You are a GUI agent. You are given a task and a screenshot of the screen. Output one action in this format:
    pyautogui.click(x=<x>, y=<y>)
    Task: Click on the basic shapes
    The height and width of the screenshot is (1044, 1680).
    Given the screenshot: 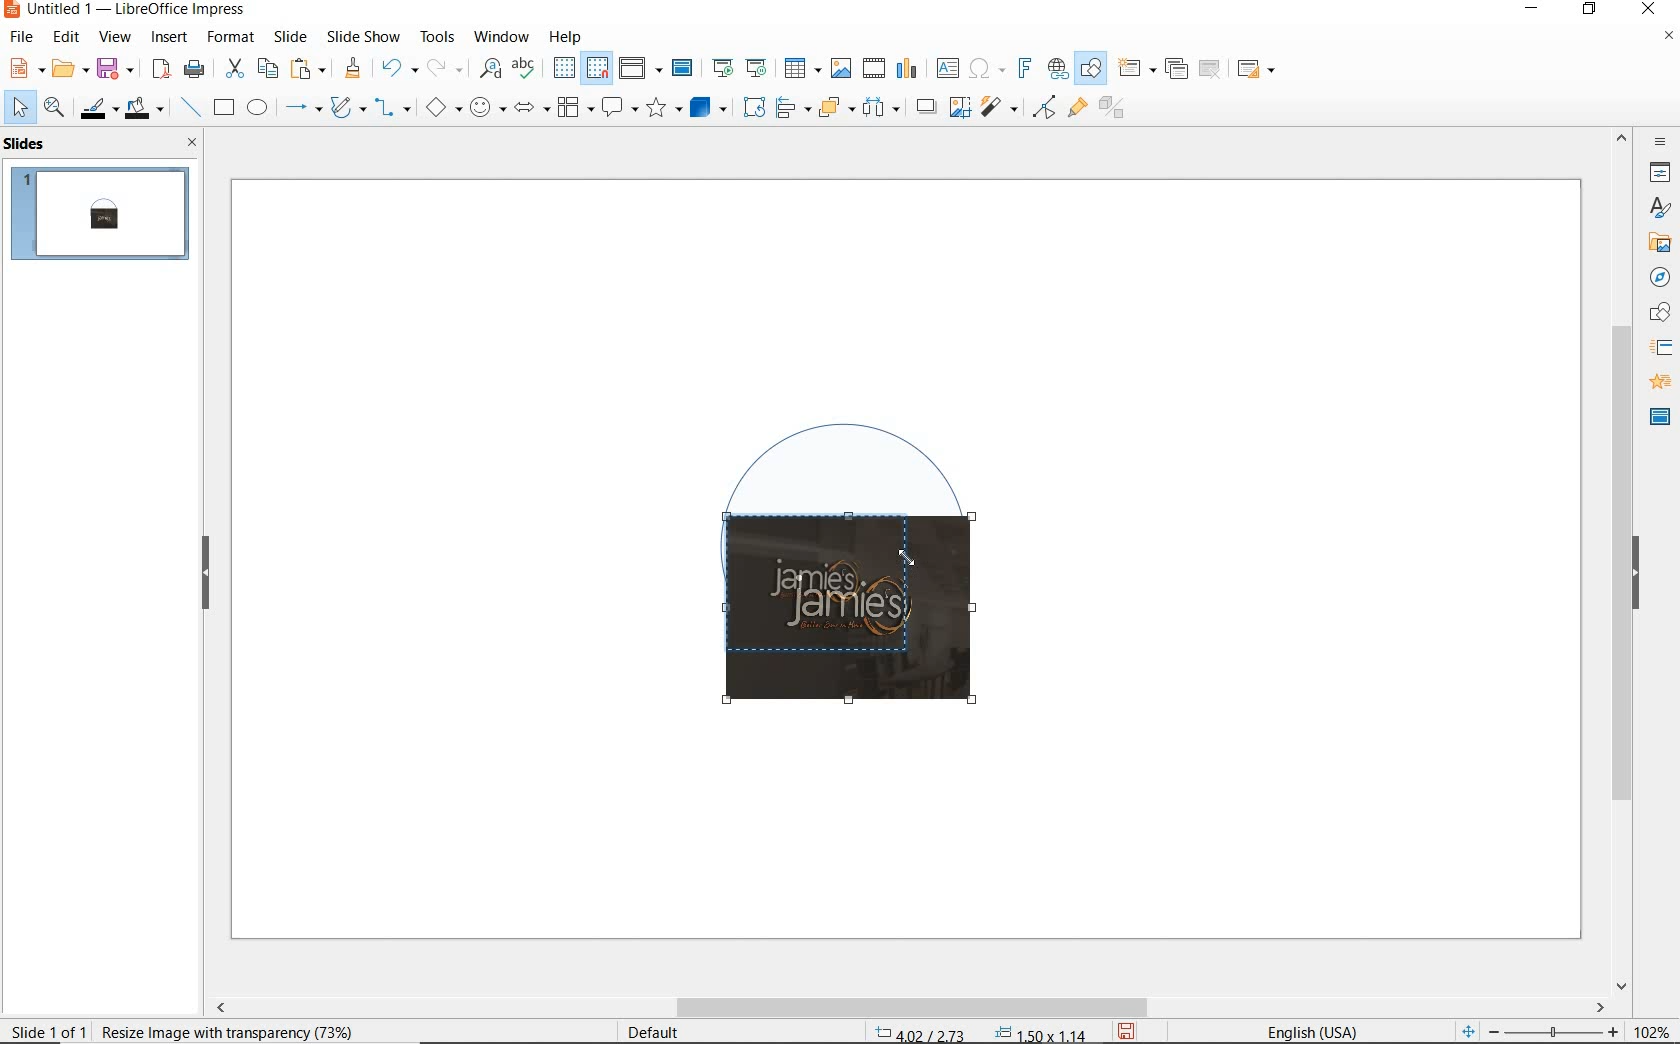 What is the action you would take?
    pyautogui.click(x=443, y=110)
    